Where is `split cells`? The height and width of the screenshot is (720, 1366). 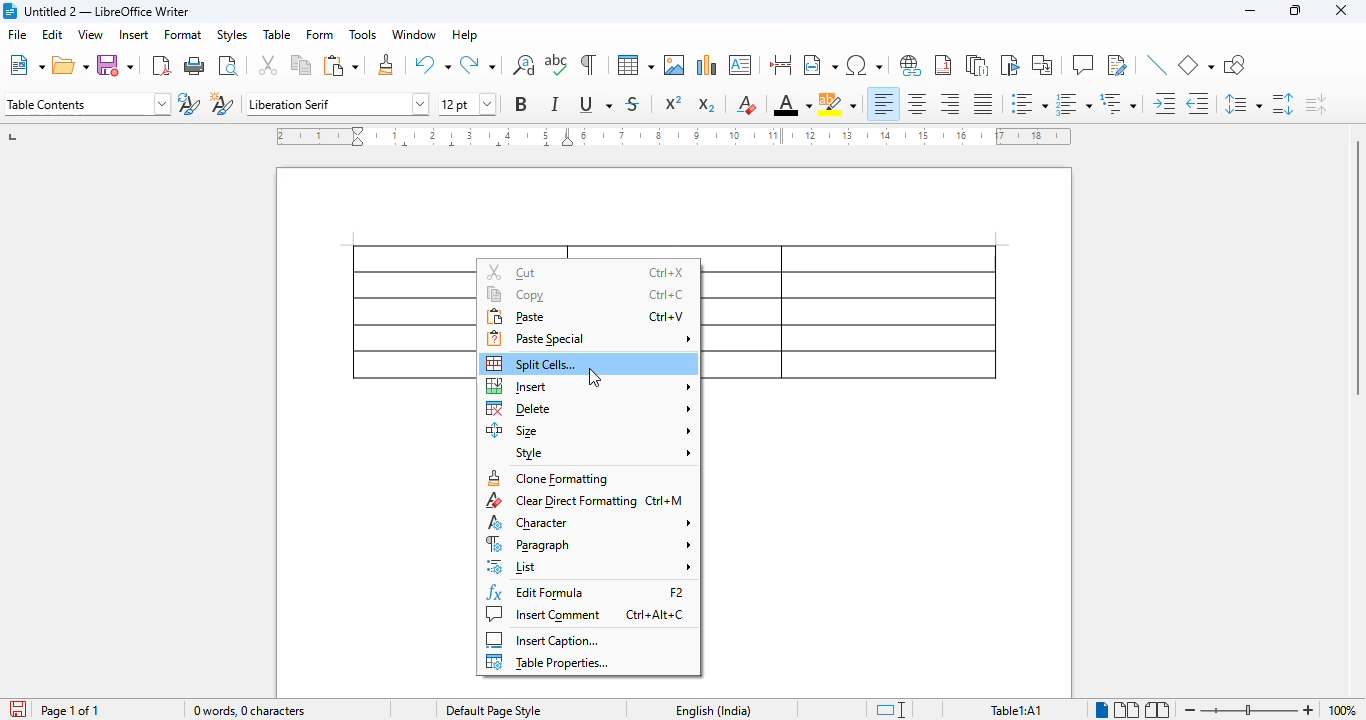 split cells is located at coordinates (531, 364).